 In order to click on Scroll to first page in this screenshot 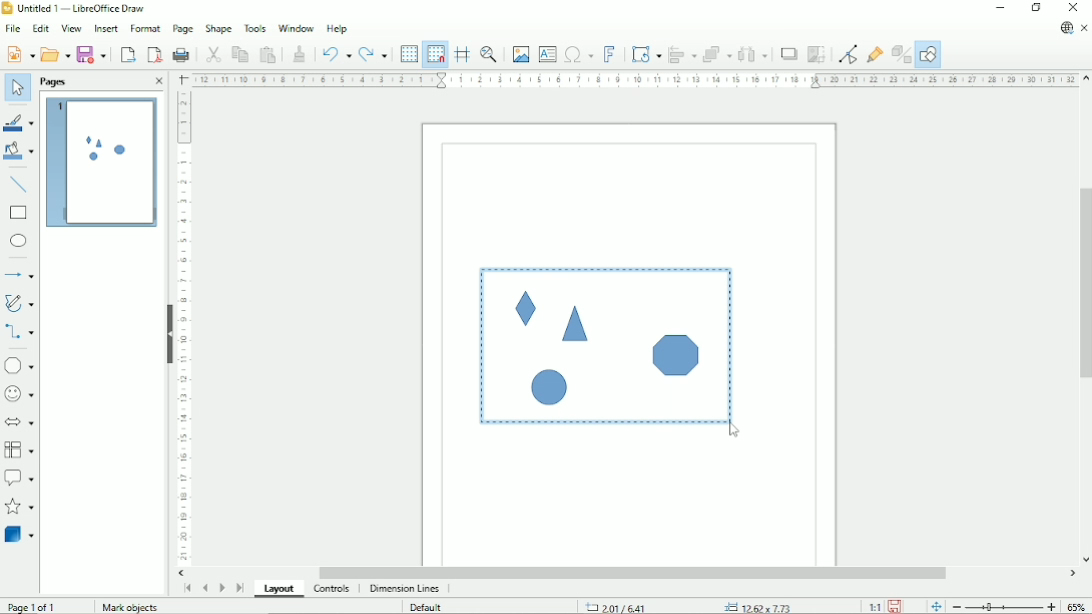, I will do `click(187, 588)`.